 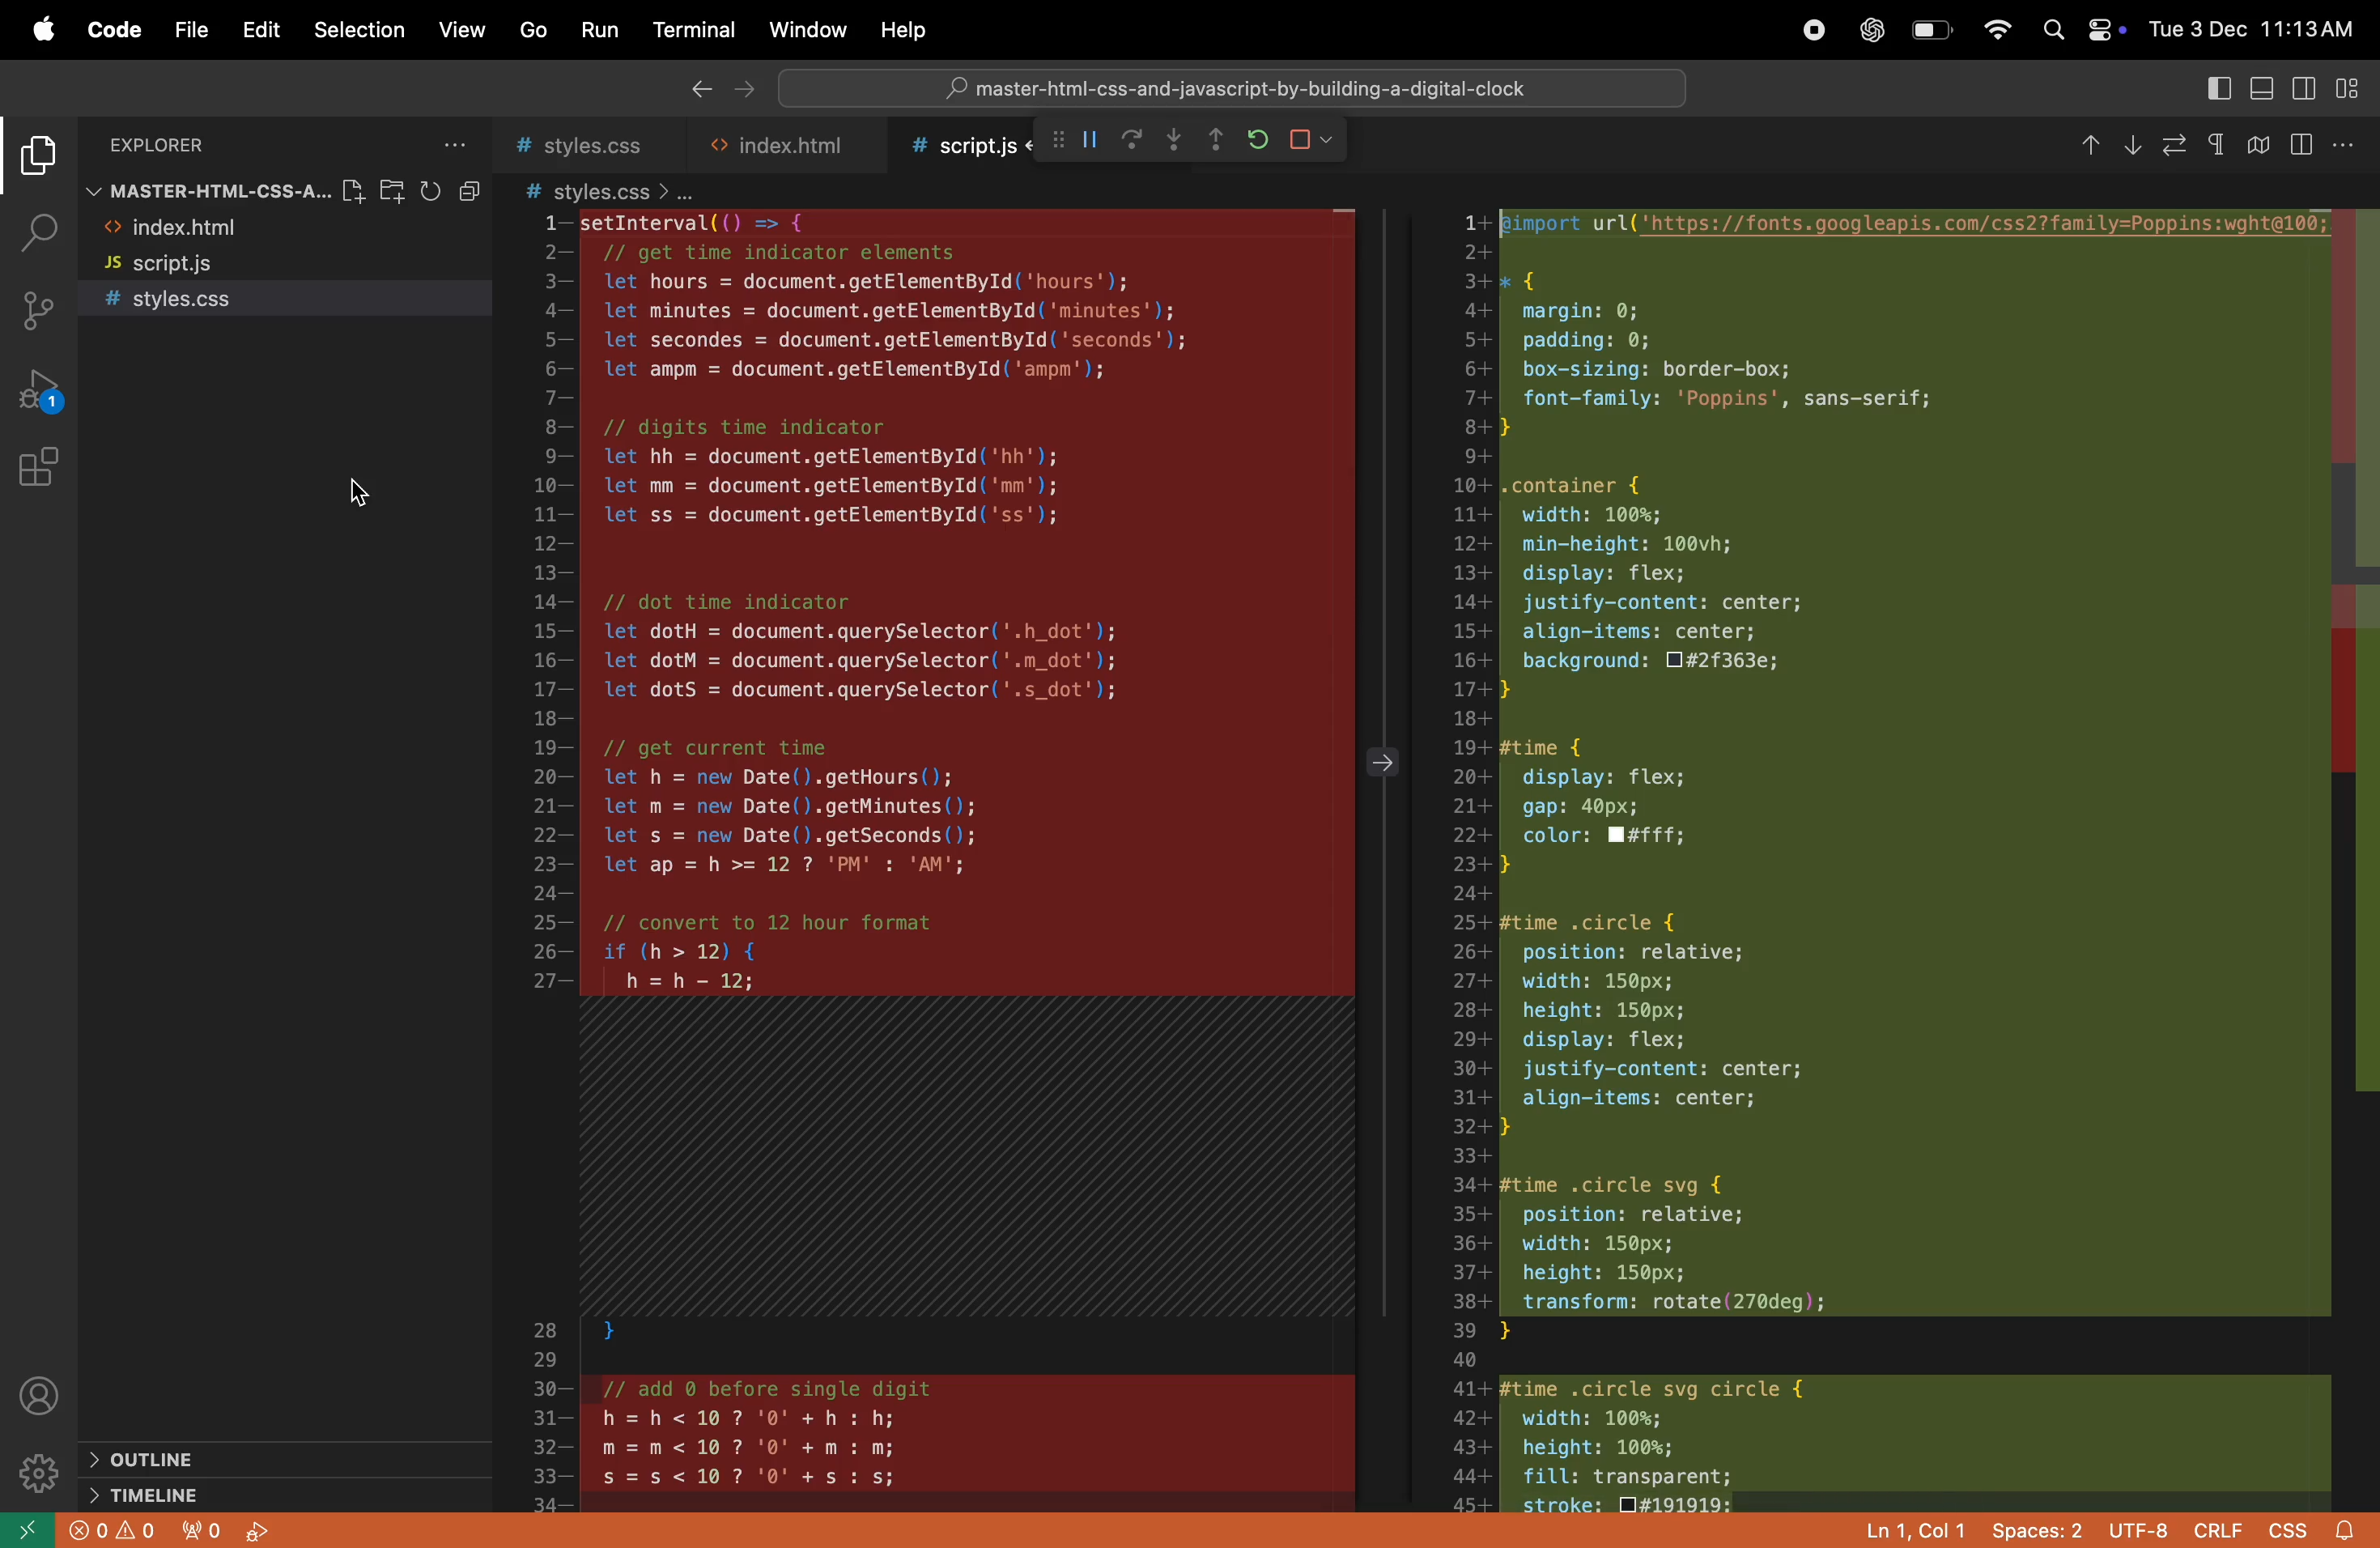 What do you see at coordinates (189, 145) in the screenshot?
I see `explorer` at bounding box center [189, 145].